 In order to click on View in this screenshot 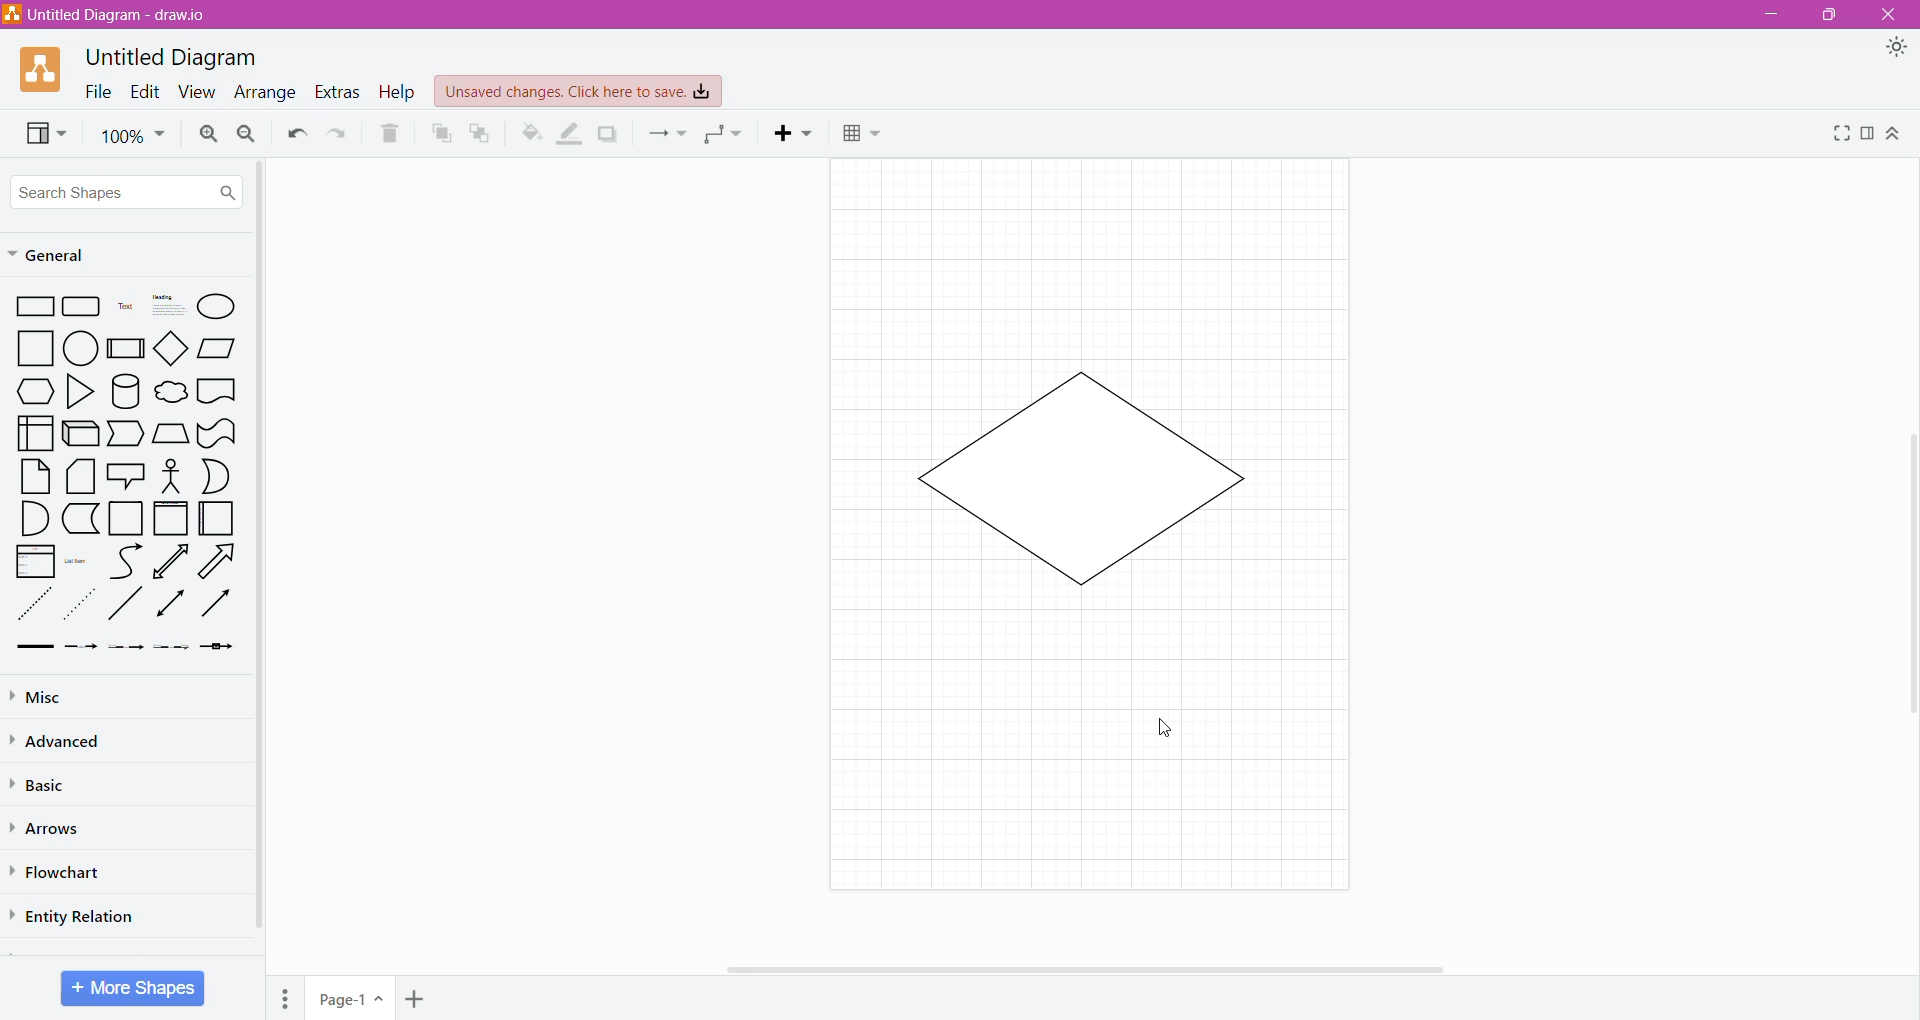, I will do `click(195, 93)`.